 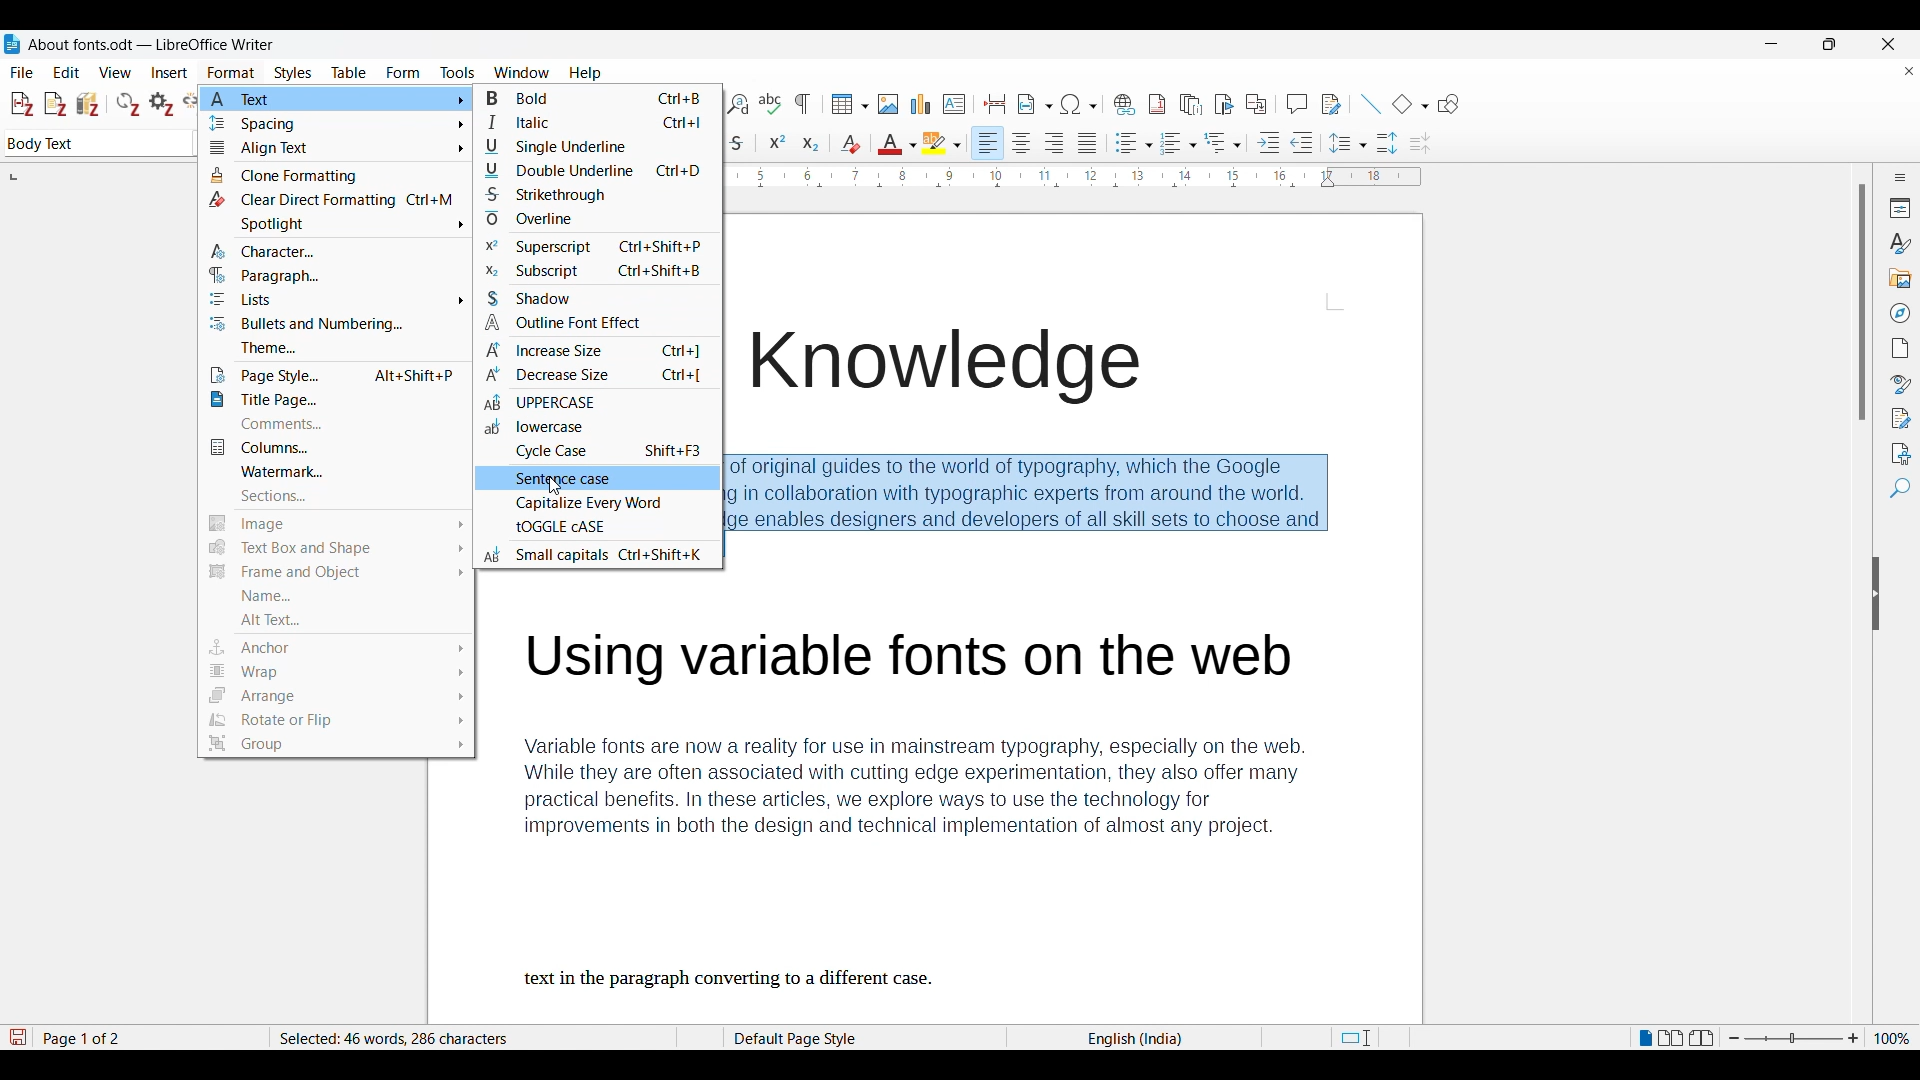 What do you see at coordinates (1448, 104) in the screenshot?
I see `Show draw functions` at bounding box center [1448, 104].